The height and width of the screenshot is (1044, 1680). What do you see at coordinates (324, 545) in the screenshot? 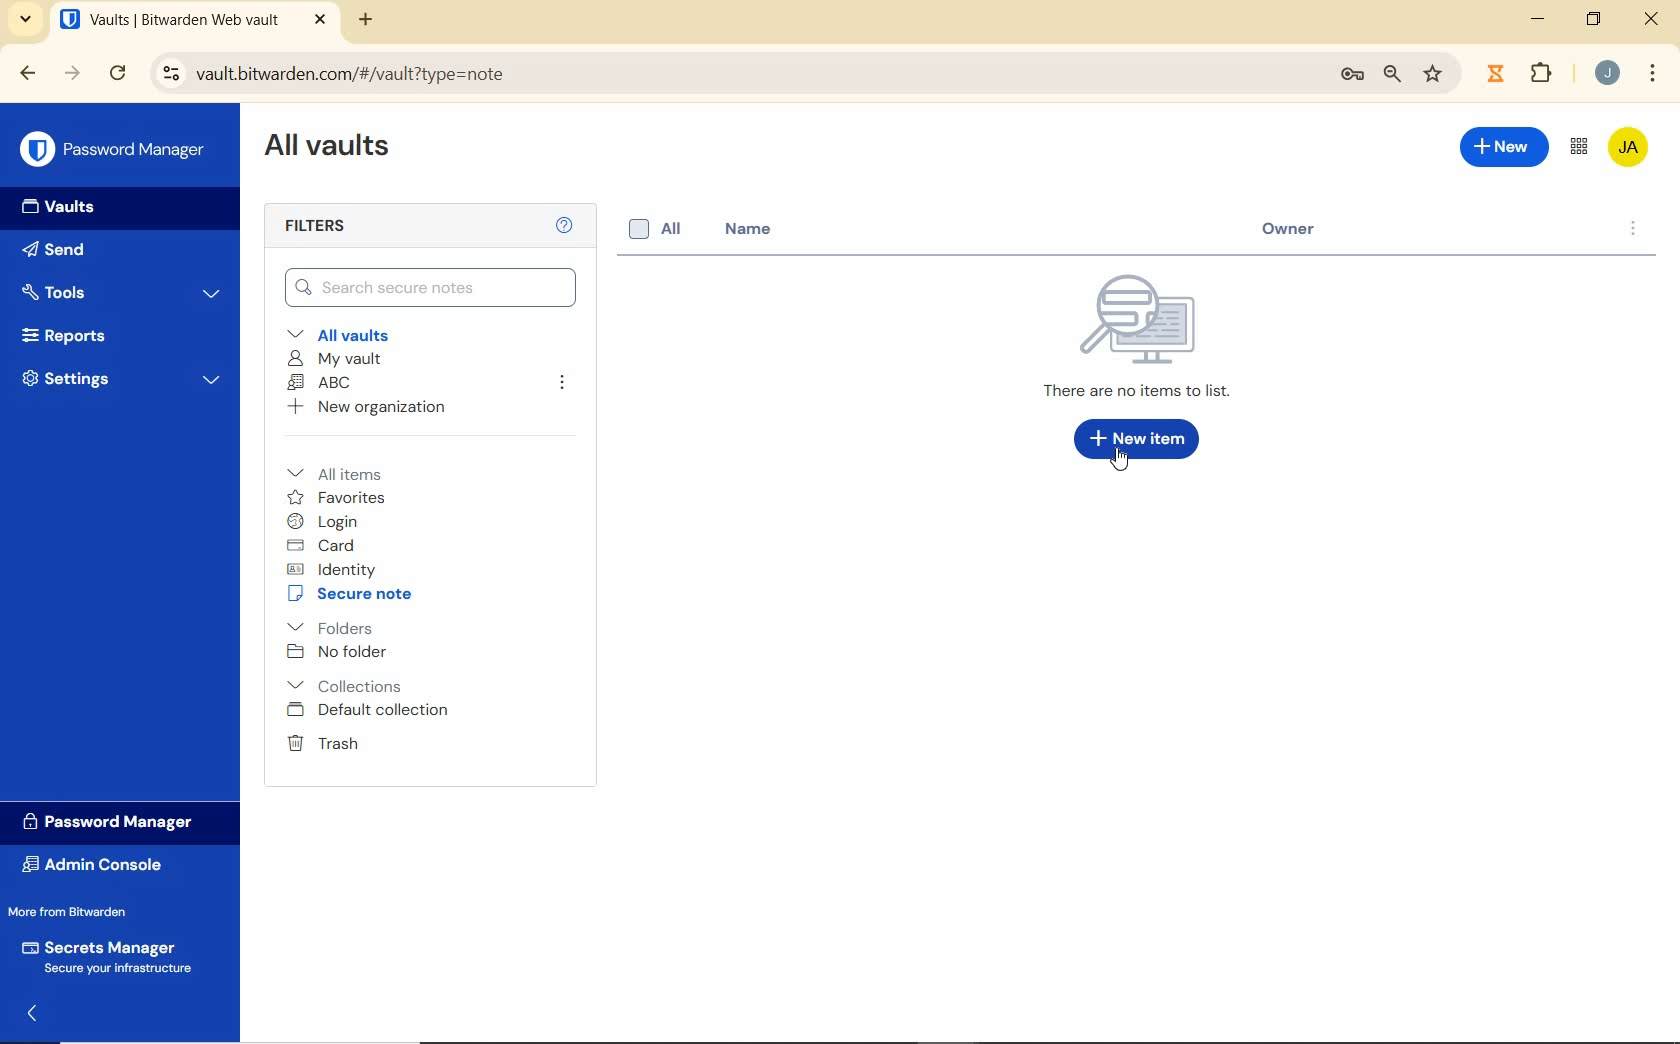
I see `card` at bounding box center [324, 545].